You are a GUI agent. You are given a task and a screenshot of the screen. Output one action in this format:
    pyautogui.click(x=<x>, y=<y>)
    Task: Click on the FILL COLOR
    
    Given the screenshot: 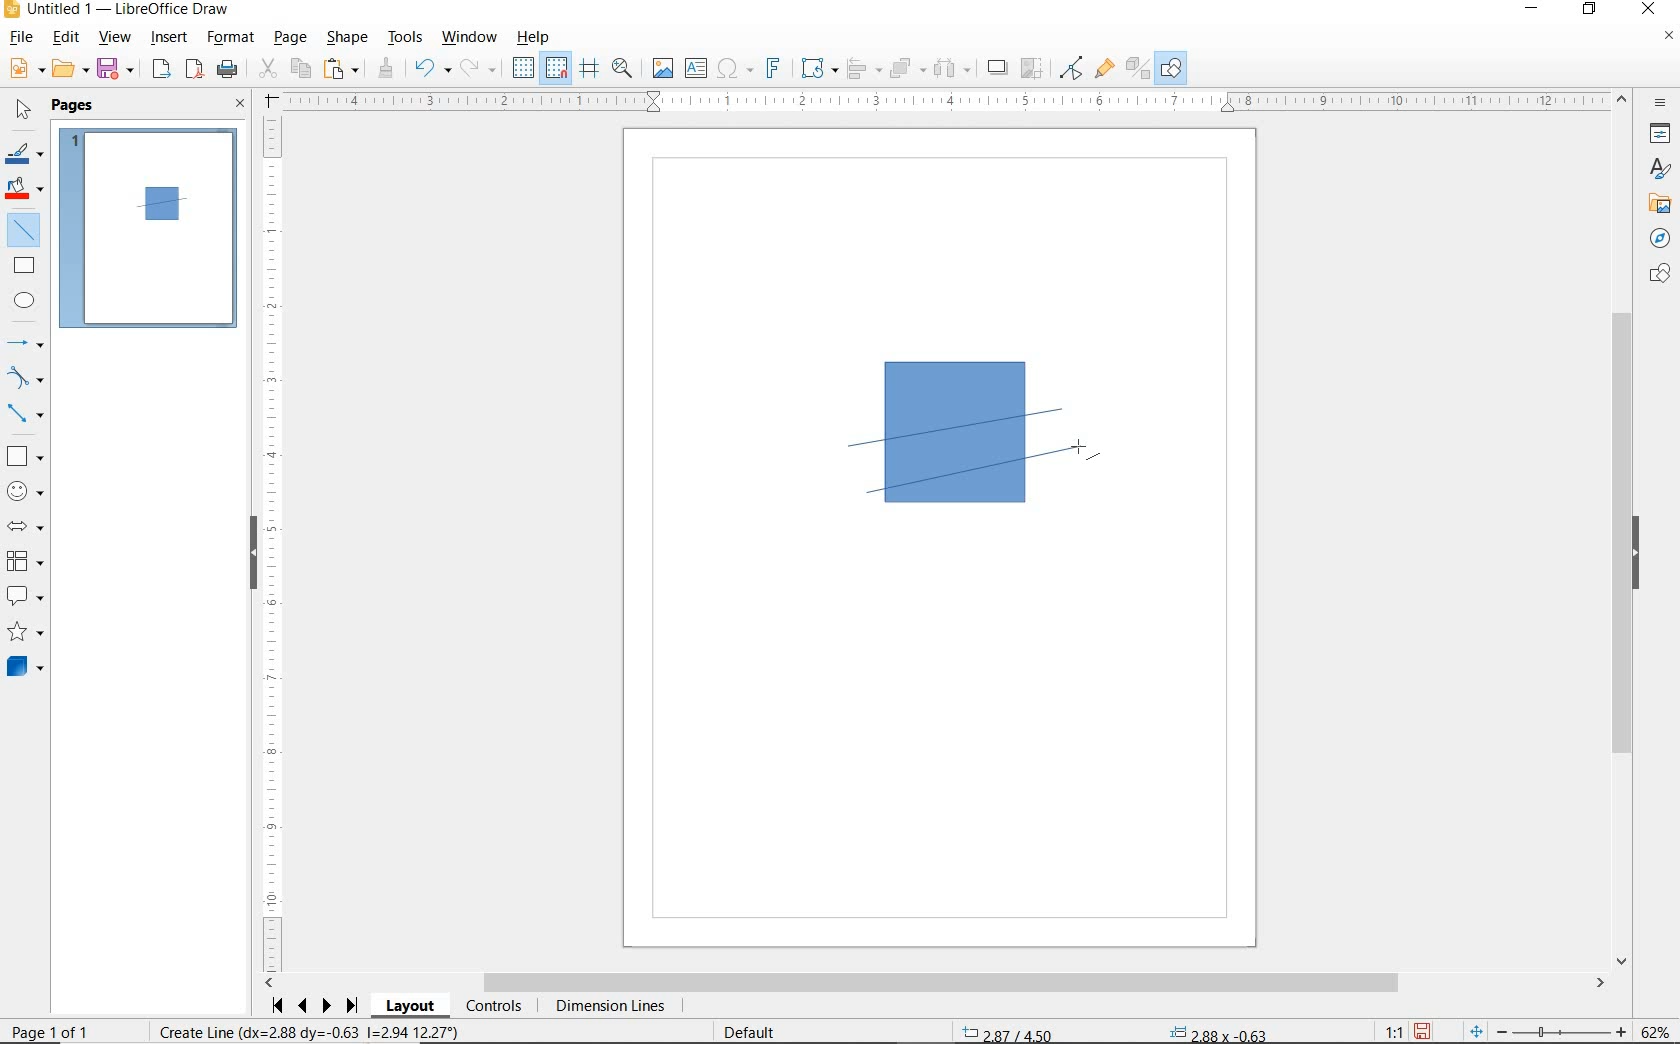 What is the action you would take?
    pyautogui.click(x=26, y=191)
    